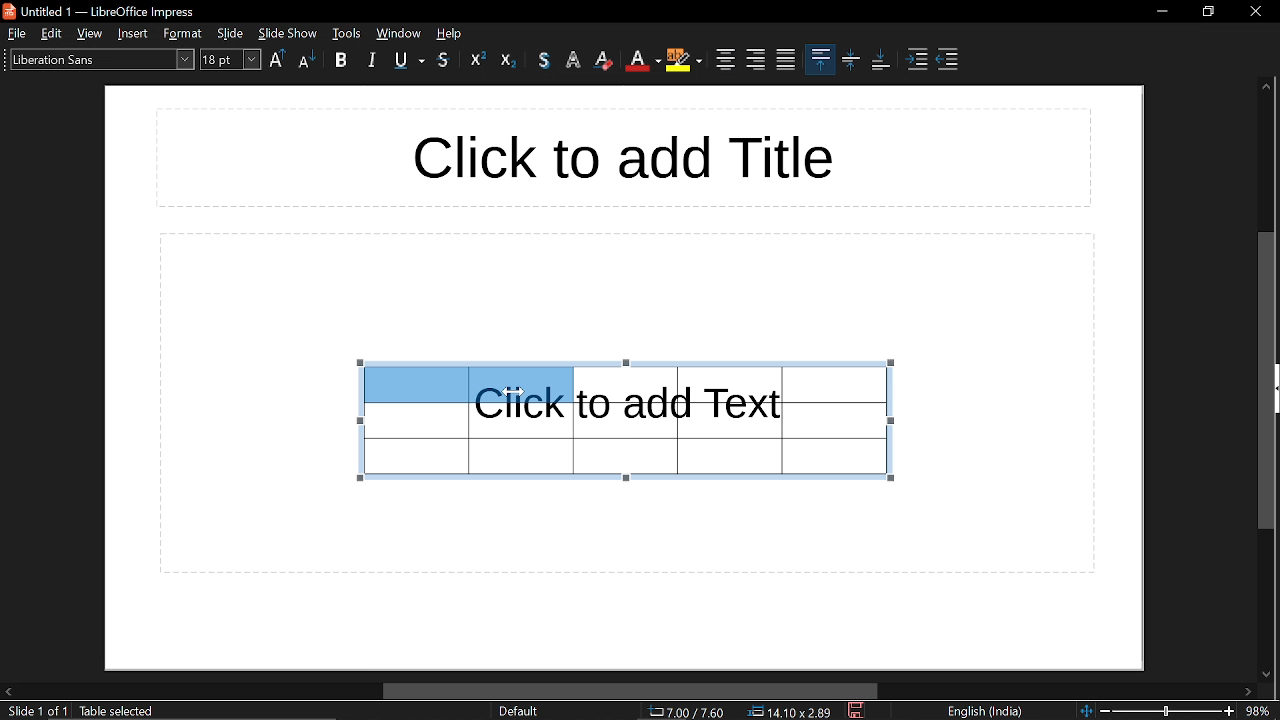  Describe the element at coordinates (371, 61) in the screenshot. I see `italic` at that location.